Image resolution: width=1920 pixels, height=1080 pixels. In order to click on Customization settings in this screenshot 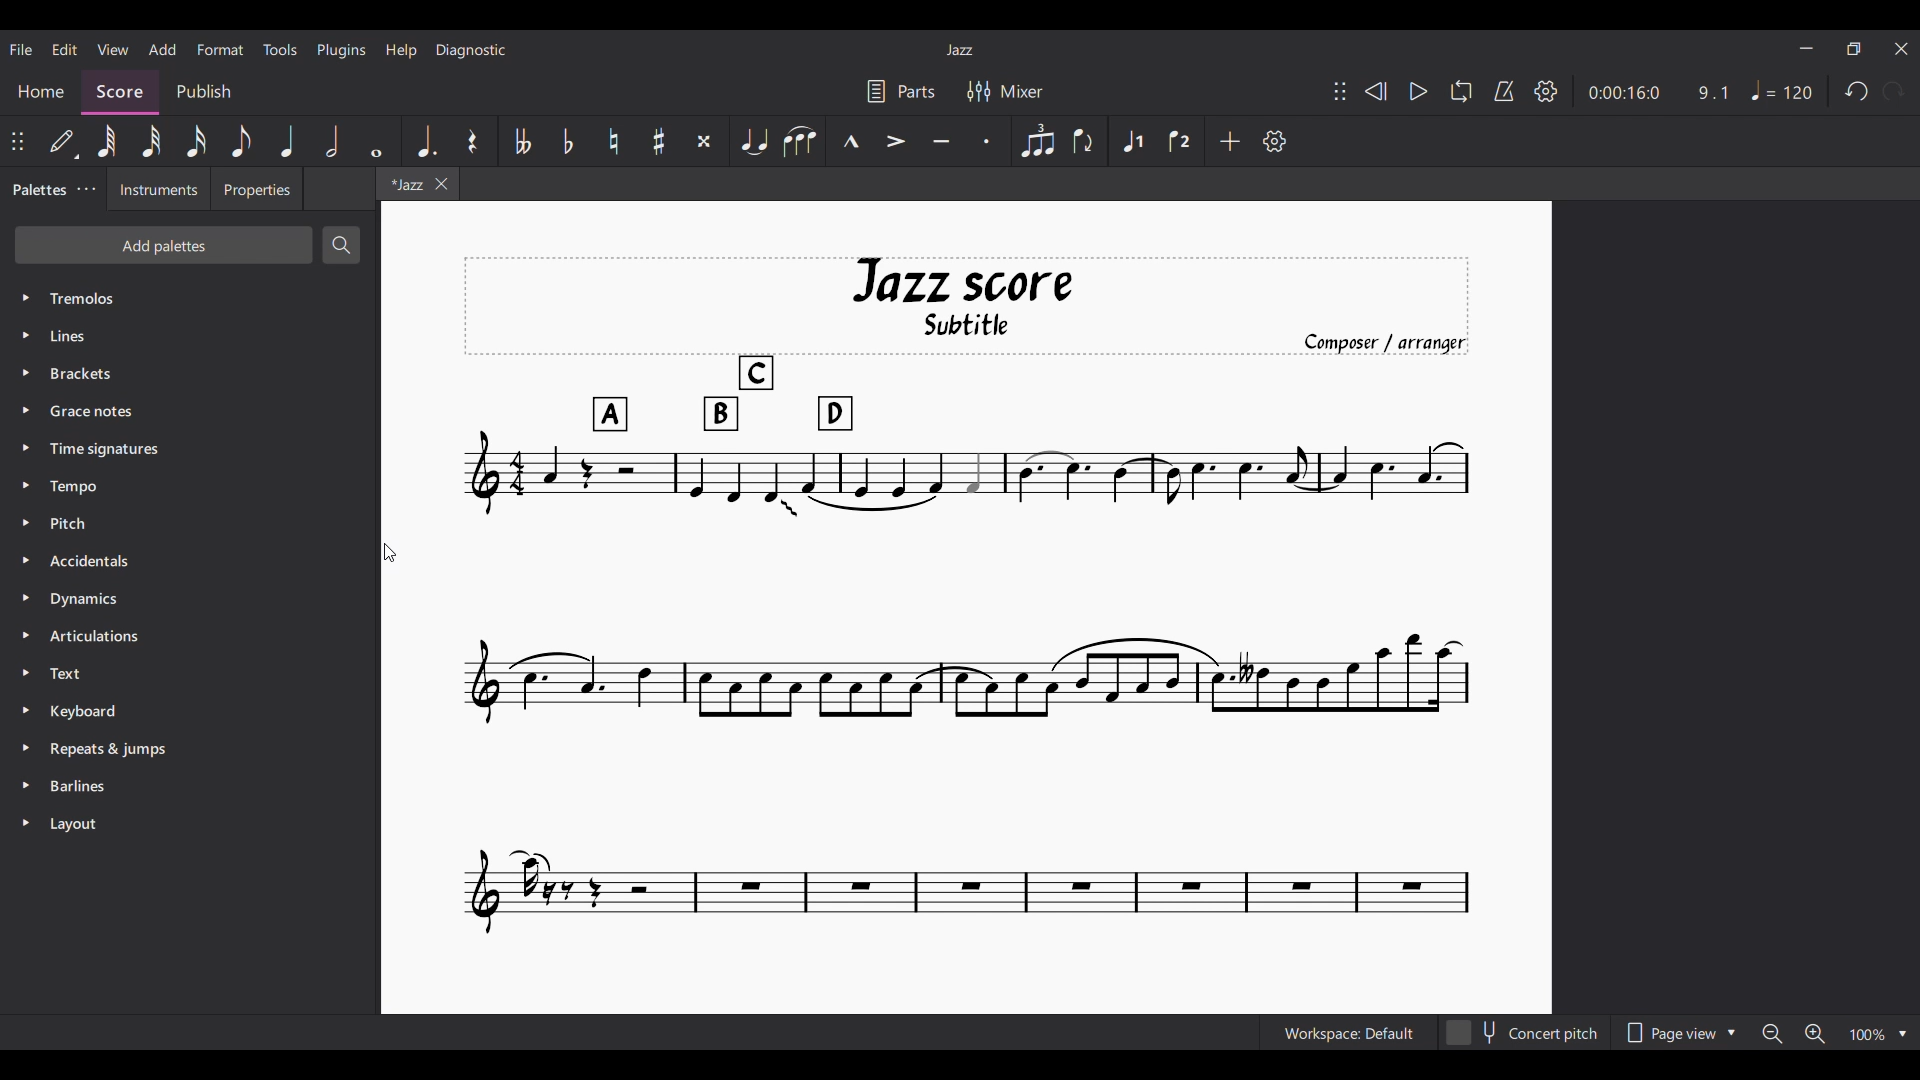, I will do `click(1274, 141)`.